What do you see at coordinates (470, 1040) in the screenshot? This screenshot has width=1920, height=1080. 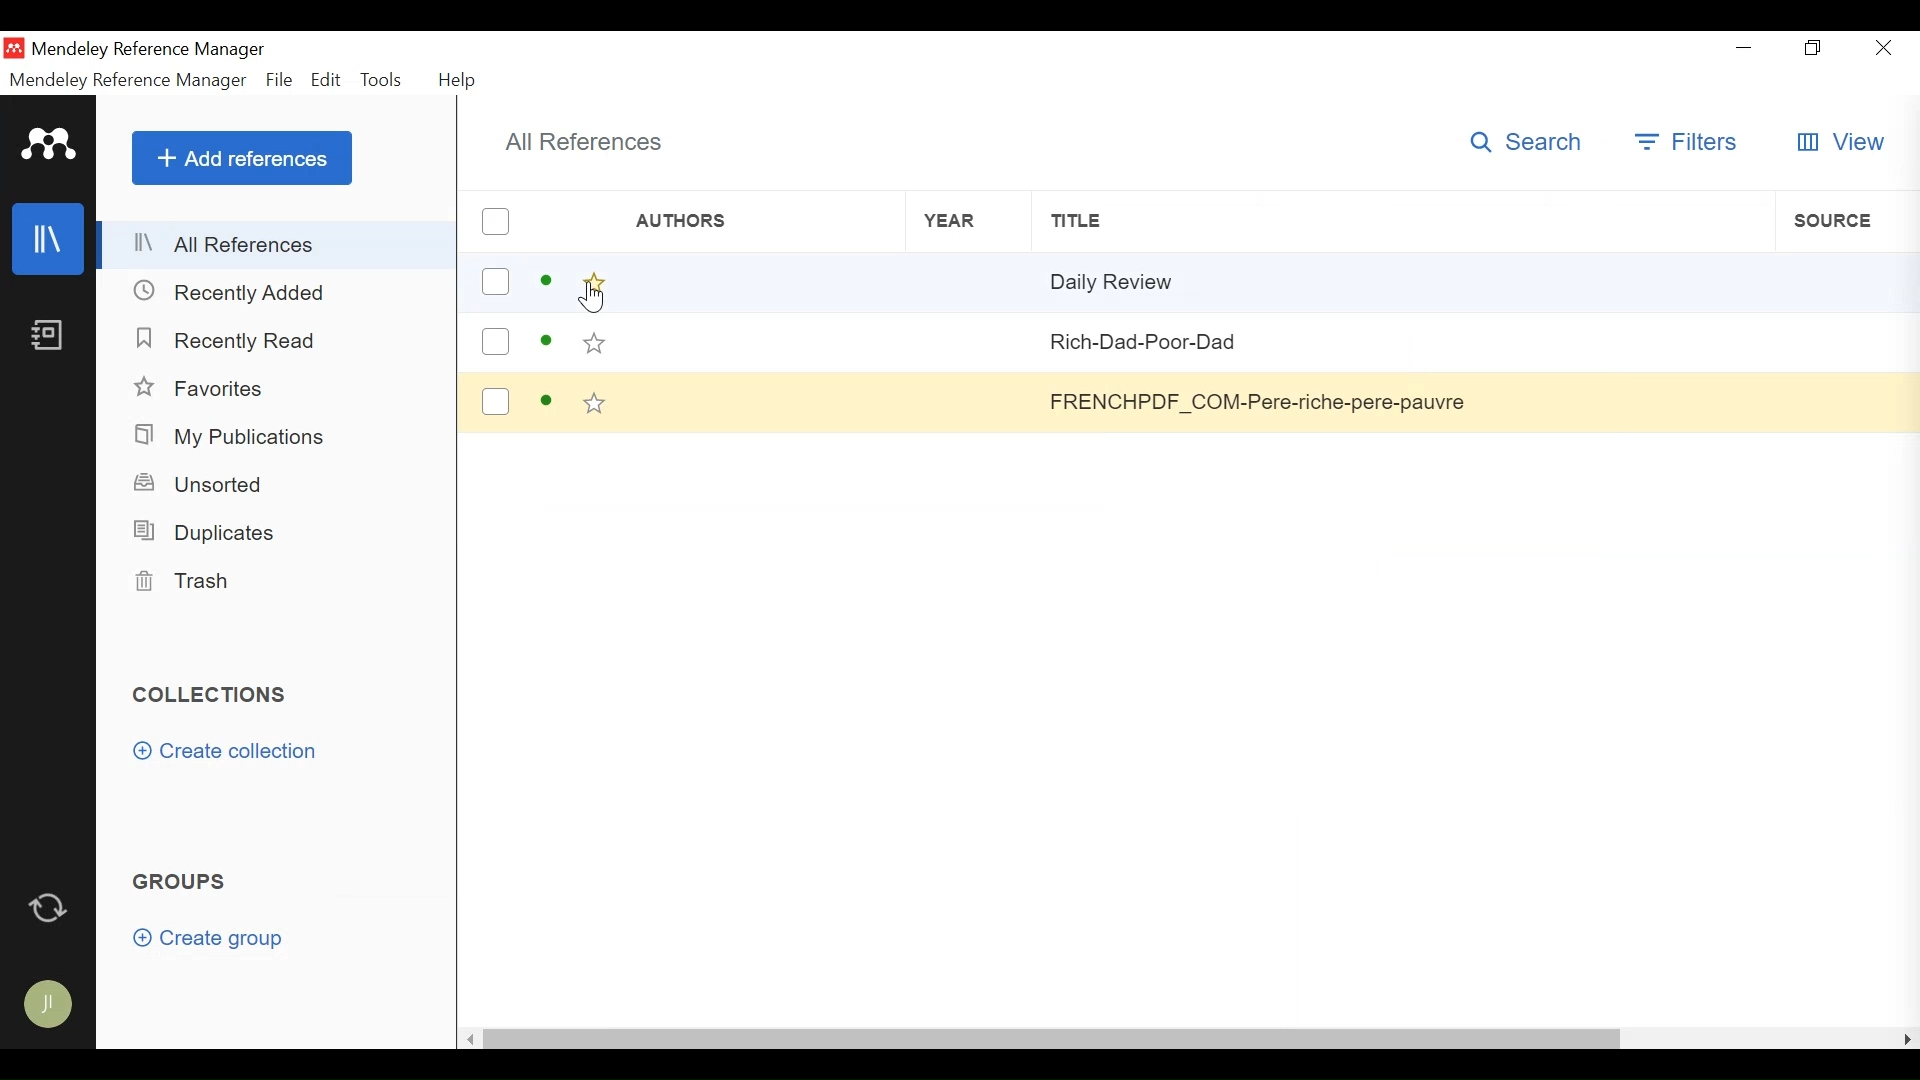 I see `Scroll Left` at bounding box center [470, 1040].